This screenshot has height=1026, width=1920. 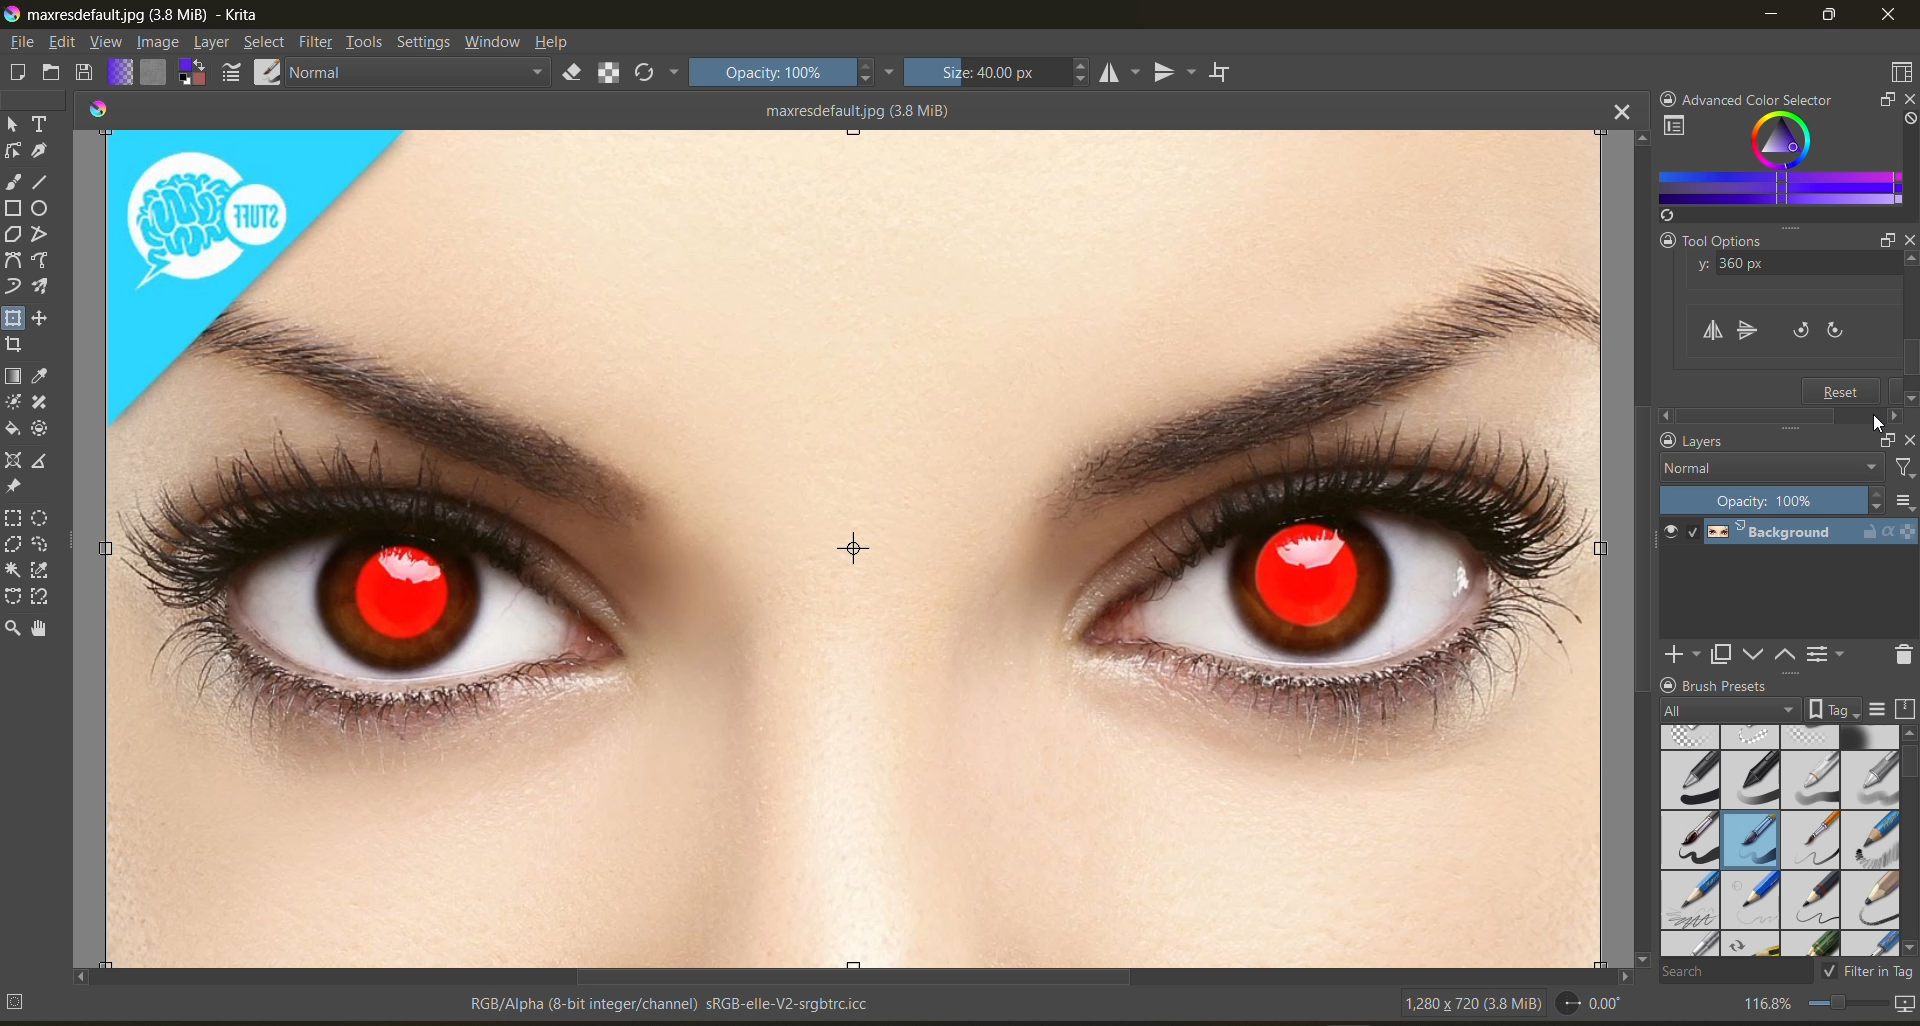 I want to click on choose brush preset, so click(x=271, y=70).